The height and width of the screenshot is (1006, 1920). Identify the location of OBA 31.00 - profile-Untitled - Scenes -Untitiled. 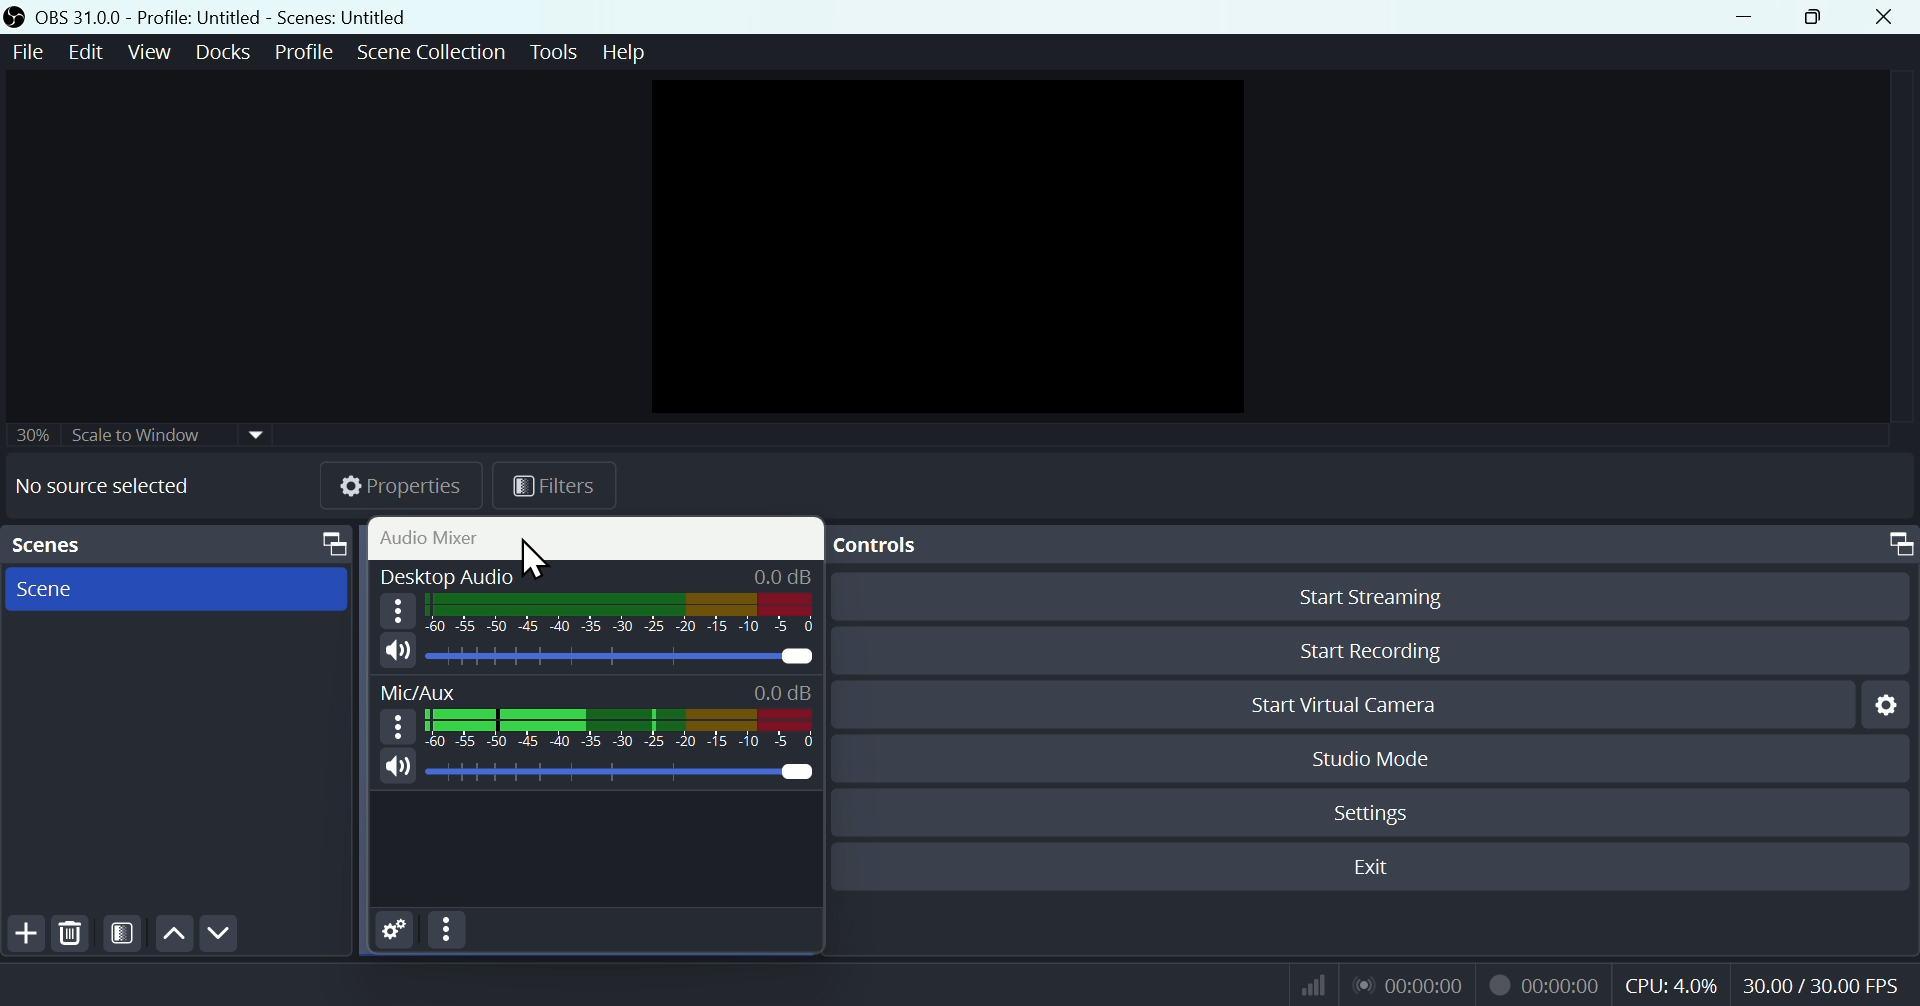
(254, 17).